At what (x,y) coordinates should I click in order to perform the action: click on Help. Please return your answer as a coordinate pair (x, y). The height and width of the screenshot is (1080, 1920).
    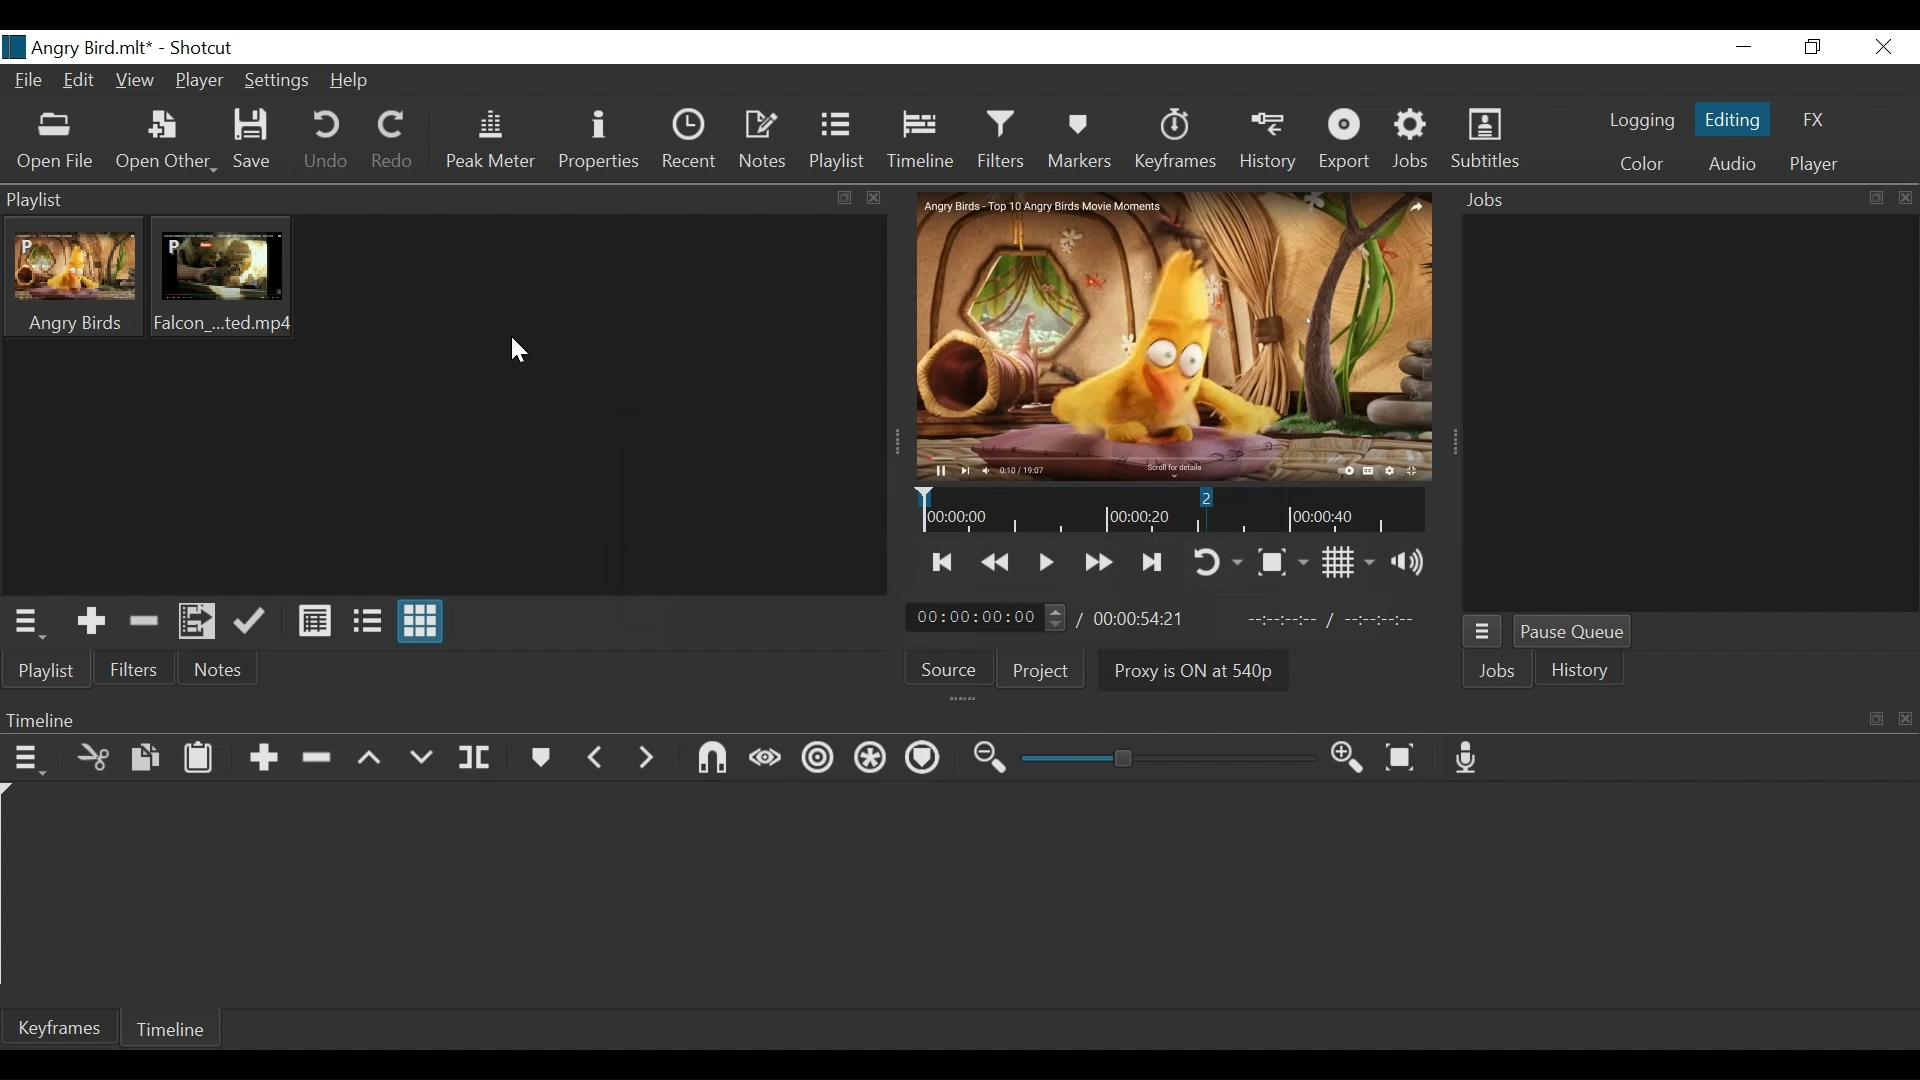
    Looking at the image, I should click on (353, 82).